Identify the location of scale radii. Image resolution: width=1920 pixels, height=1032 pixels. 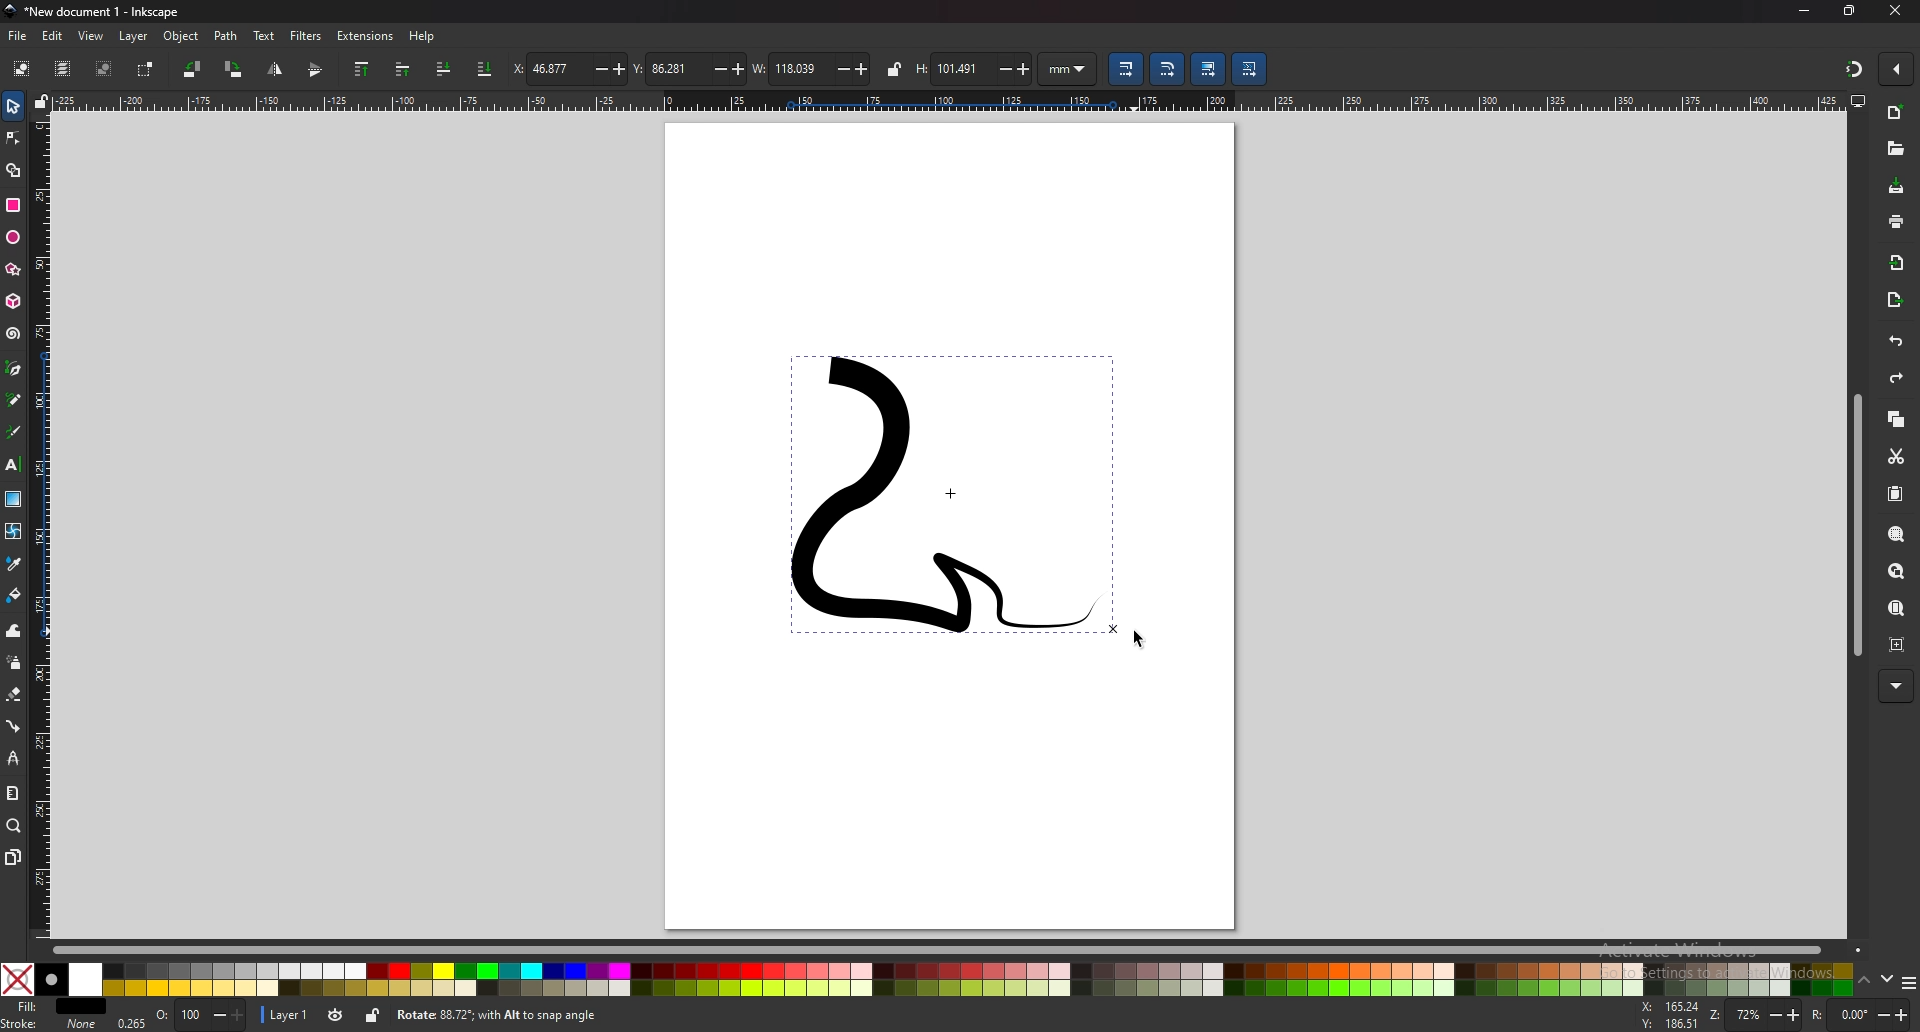
(1166, 69).